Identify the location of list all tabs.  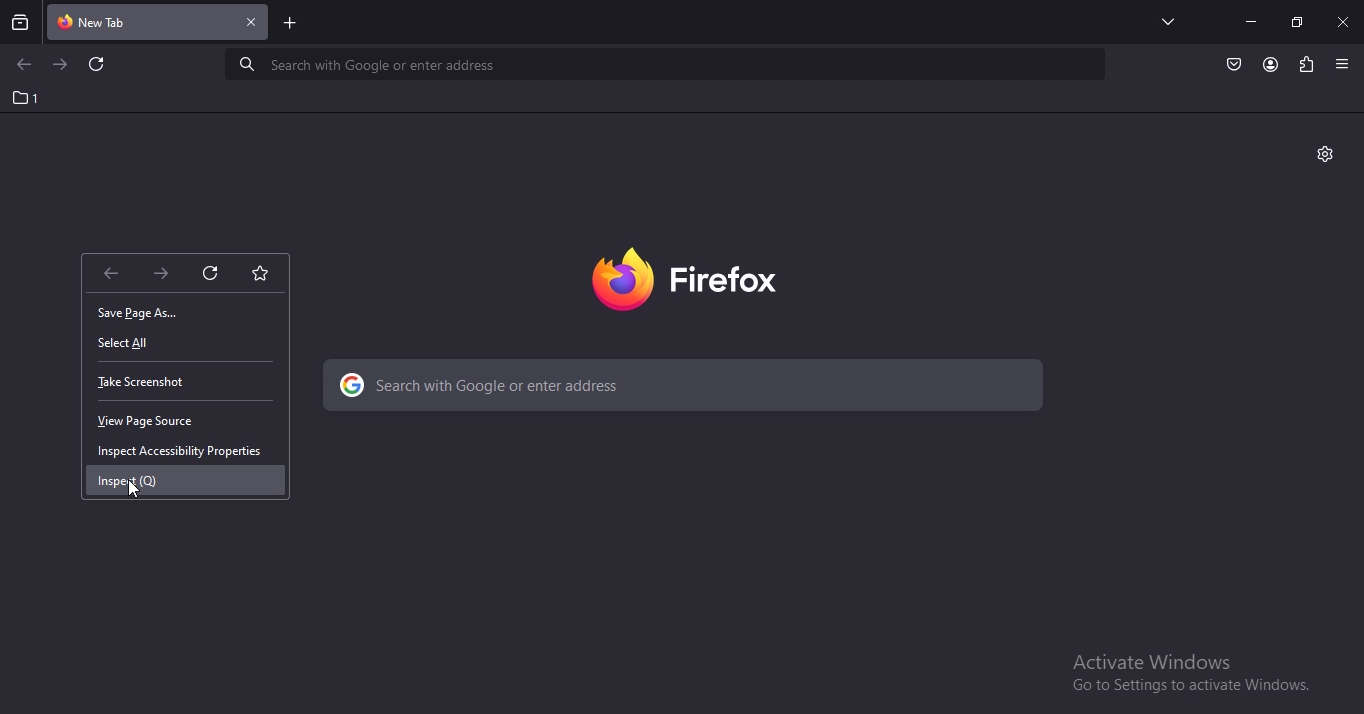
(1163, 21).